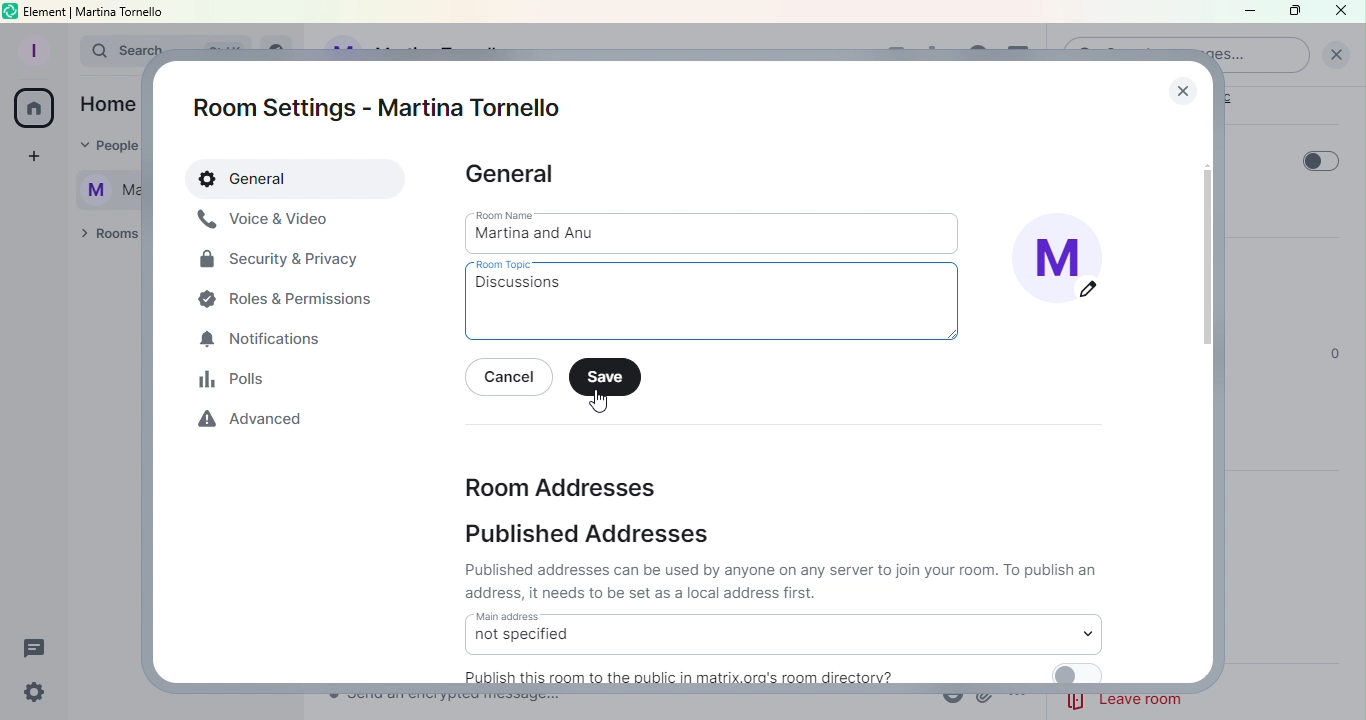 The height and width of the screenshot is (720, 1366). Describe the element at coordinates (39, 644) in the screenshot. I see `Threads` at that location.